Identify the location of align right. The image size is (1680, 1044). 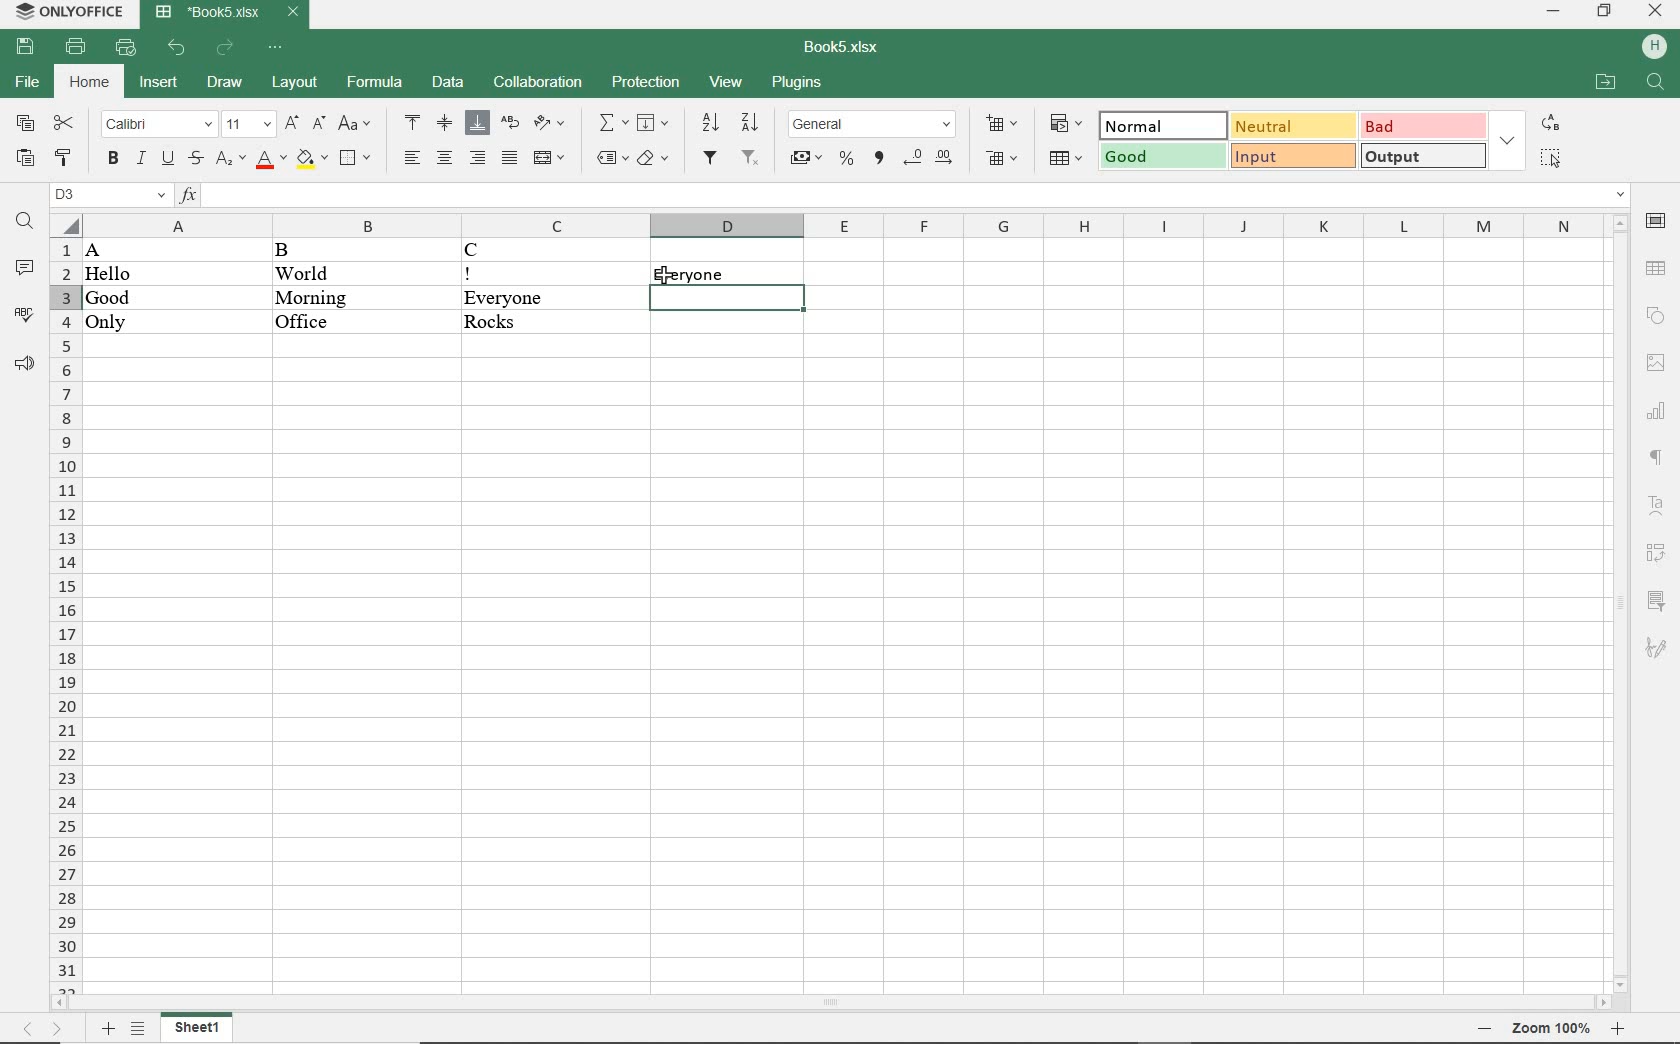
(478, 159).